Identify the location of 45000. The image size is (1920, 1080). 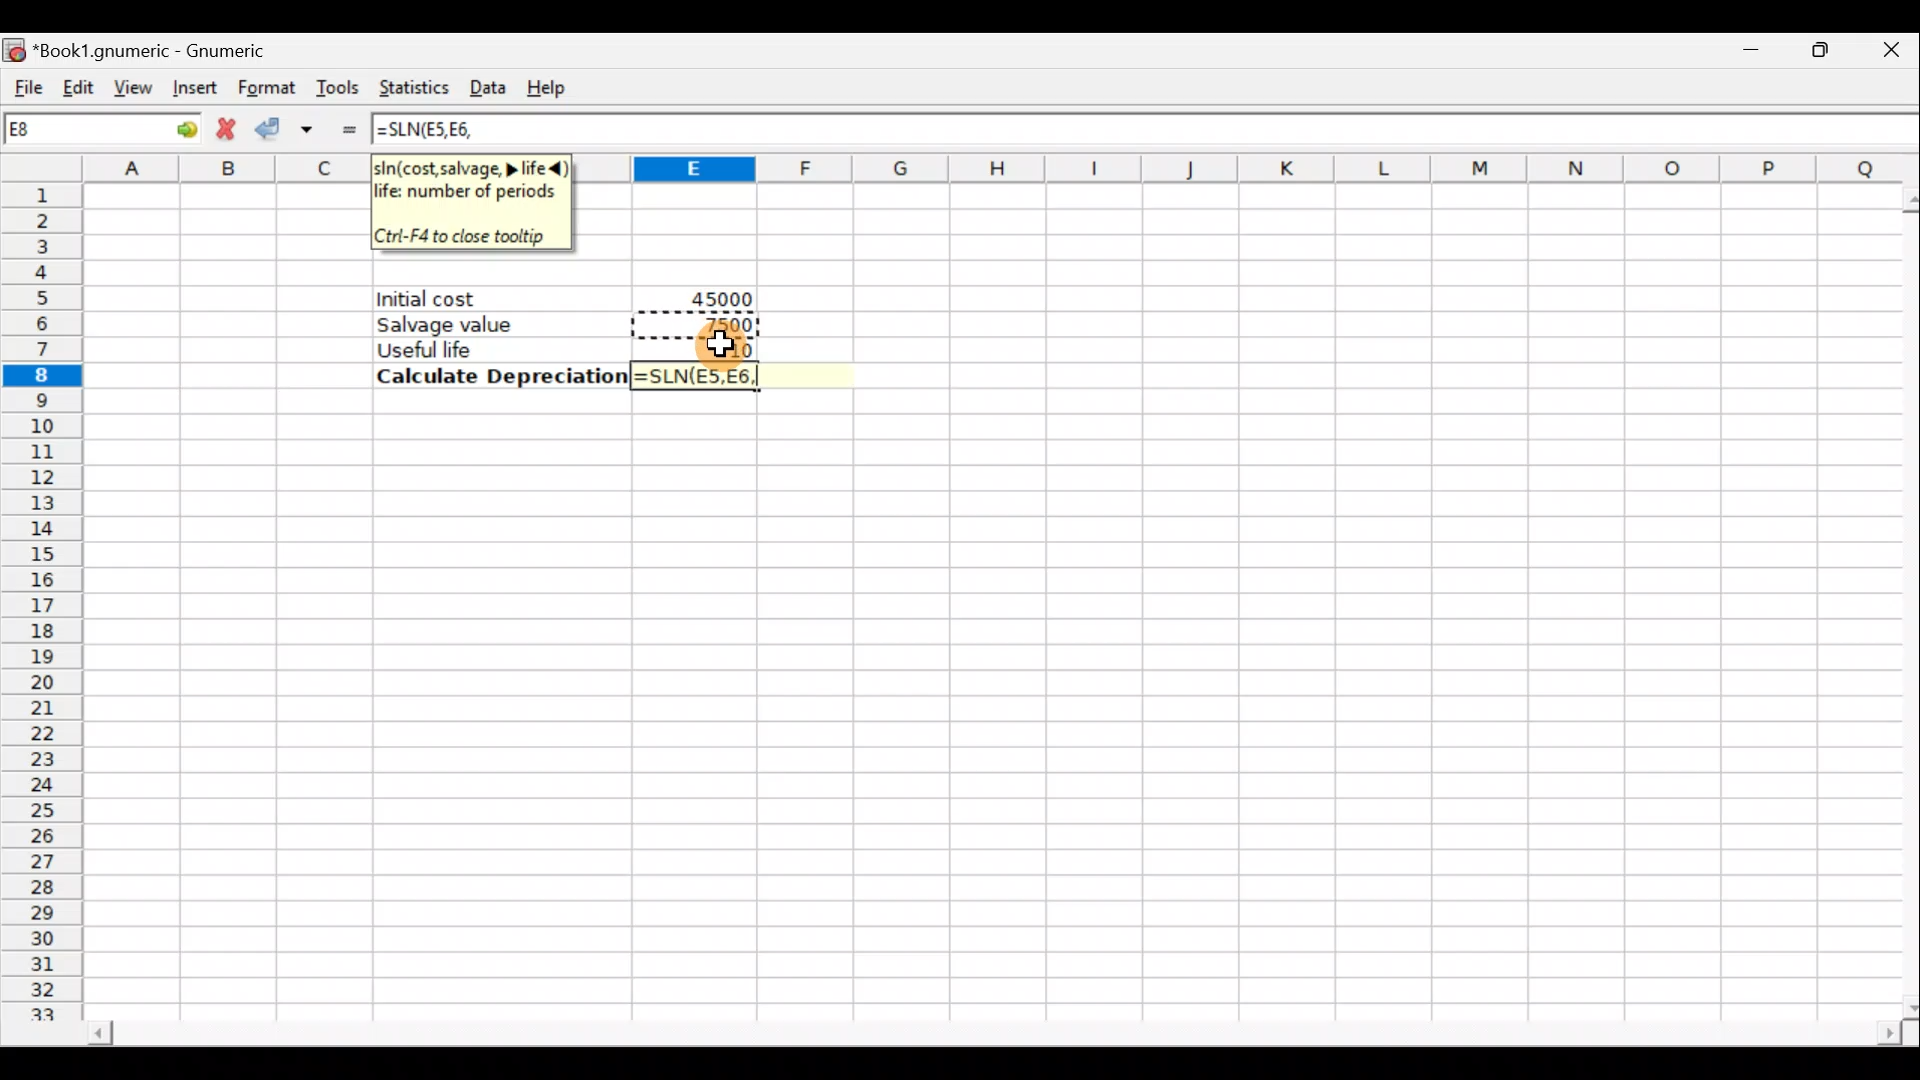
(716, 296).